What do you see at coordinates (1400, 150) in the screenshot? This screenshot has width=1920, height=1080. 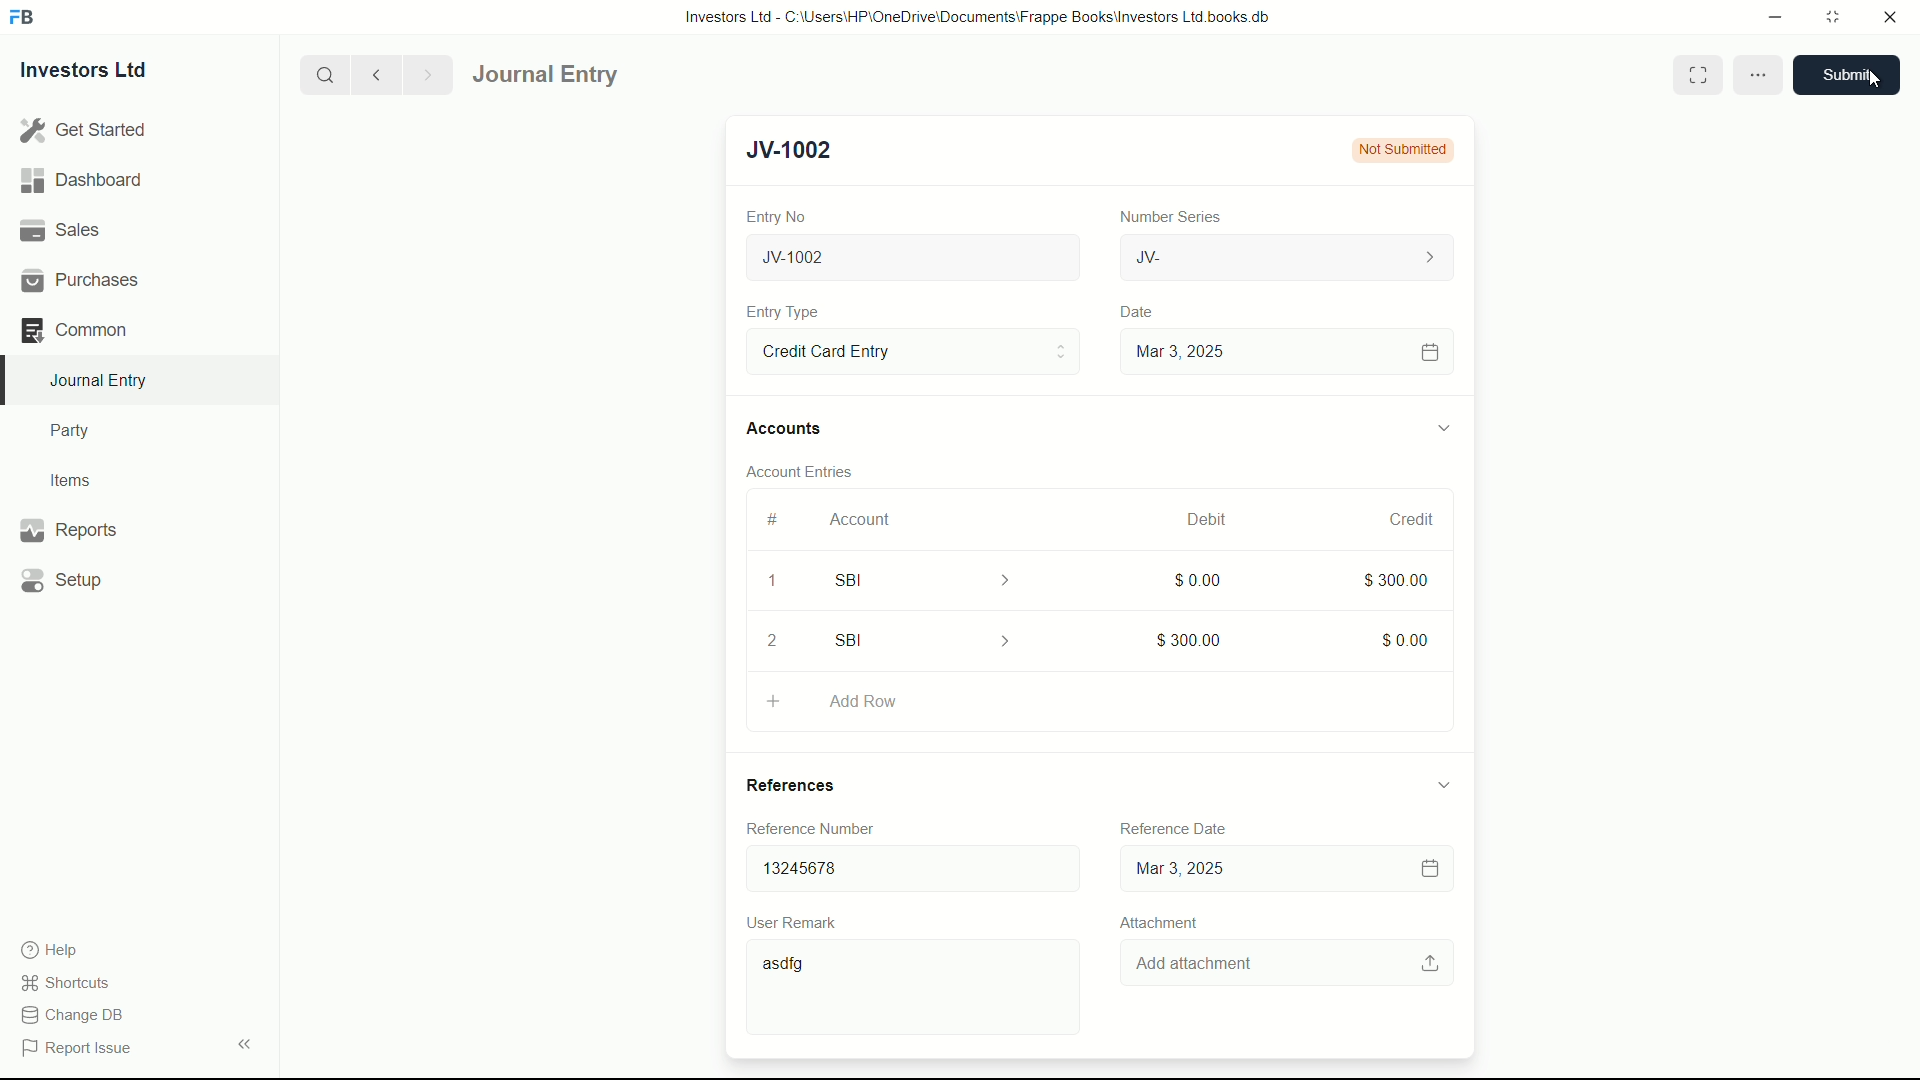 I see `Draft` at bounding box center [1400, 150].